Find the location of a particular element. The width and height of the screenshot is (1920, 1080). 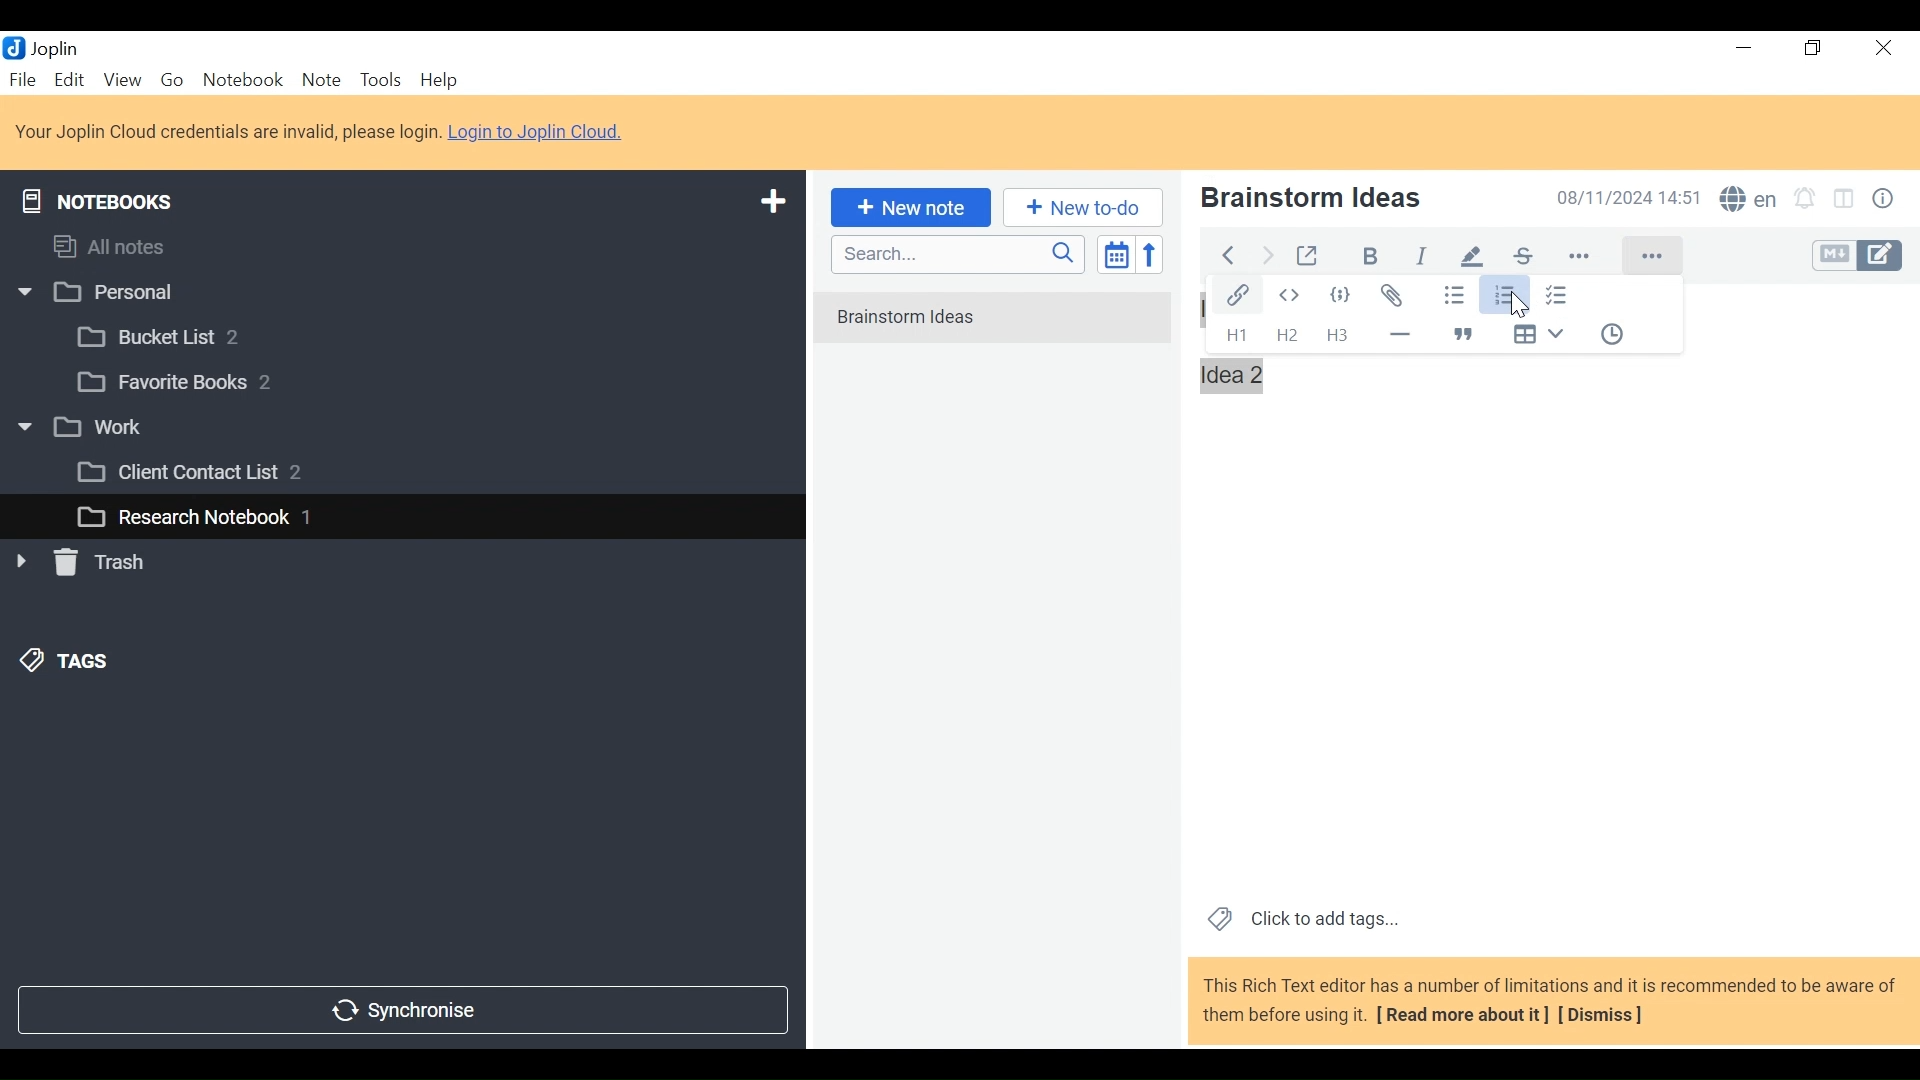

Toggle external editing is located at coordinates (1307, 252).